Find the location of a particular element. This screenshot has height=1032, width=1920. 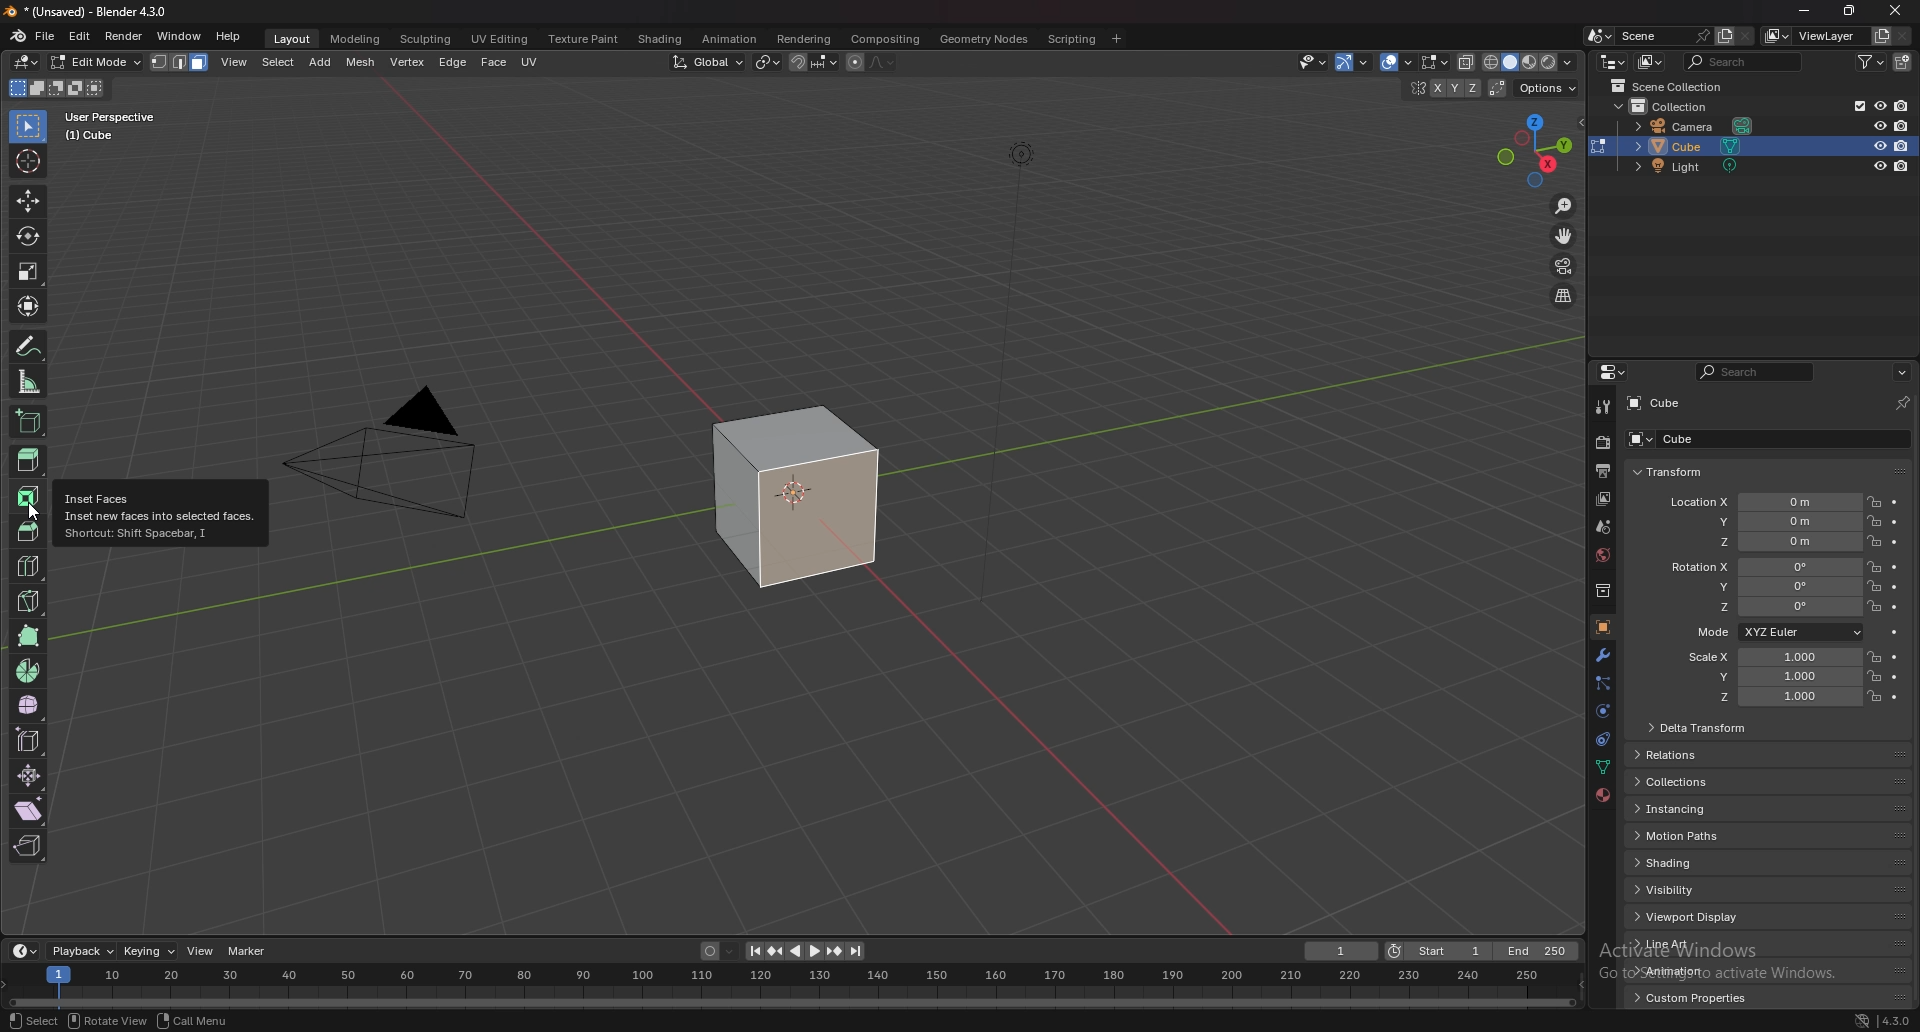

layout is located at coordinates (294, 40).